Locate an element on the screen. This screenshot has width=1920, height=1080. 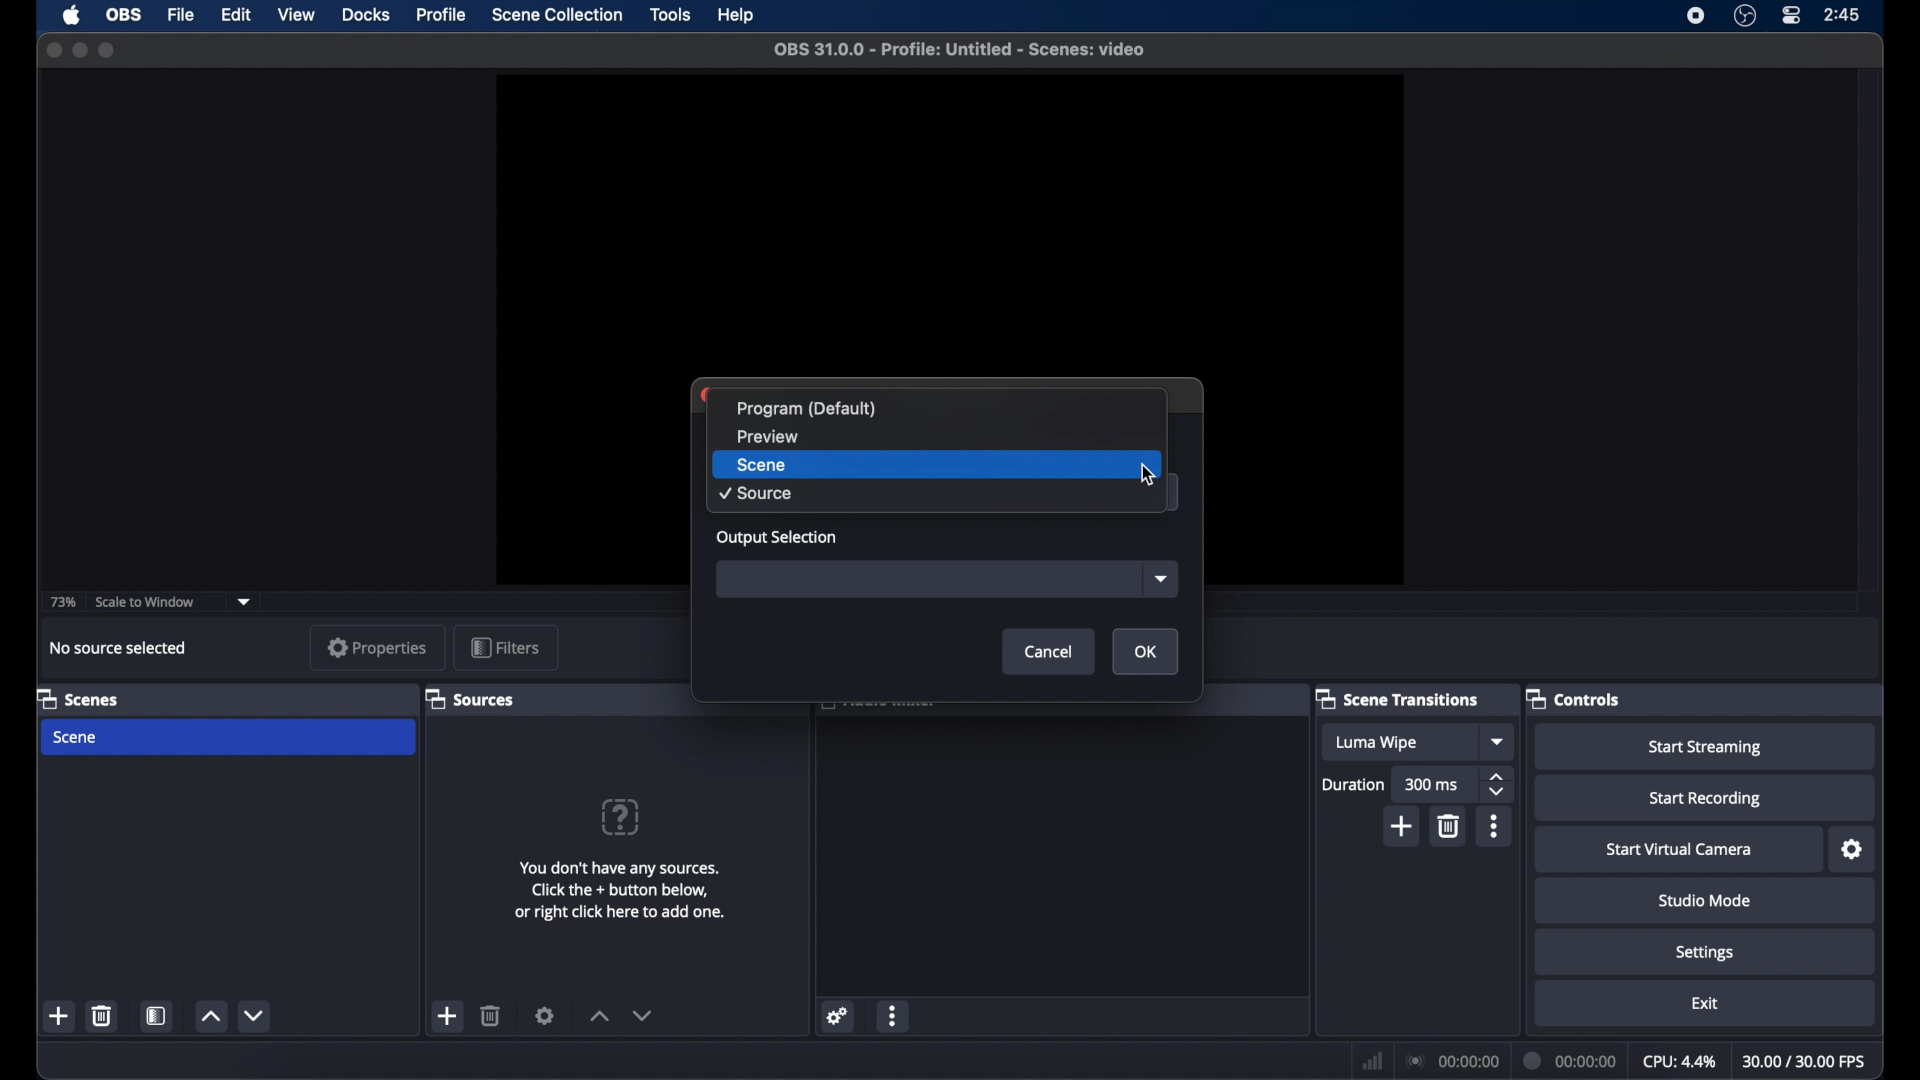
dropdown is located at coordinates (245, 600).